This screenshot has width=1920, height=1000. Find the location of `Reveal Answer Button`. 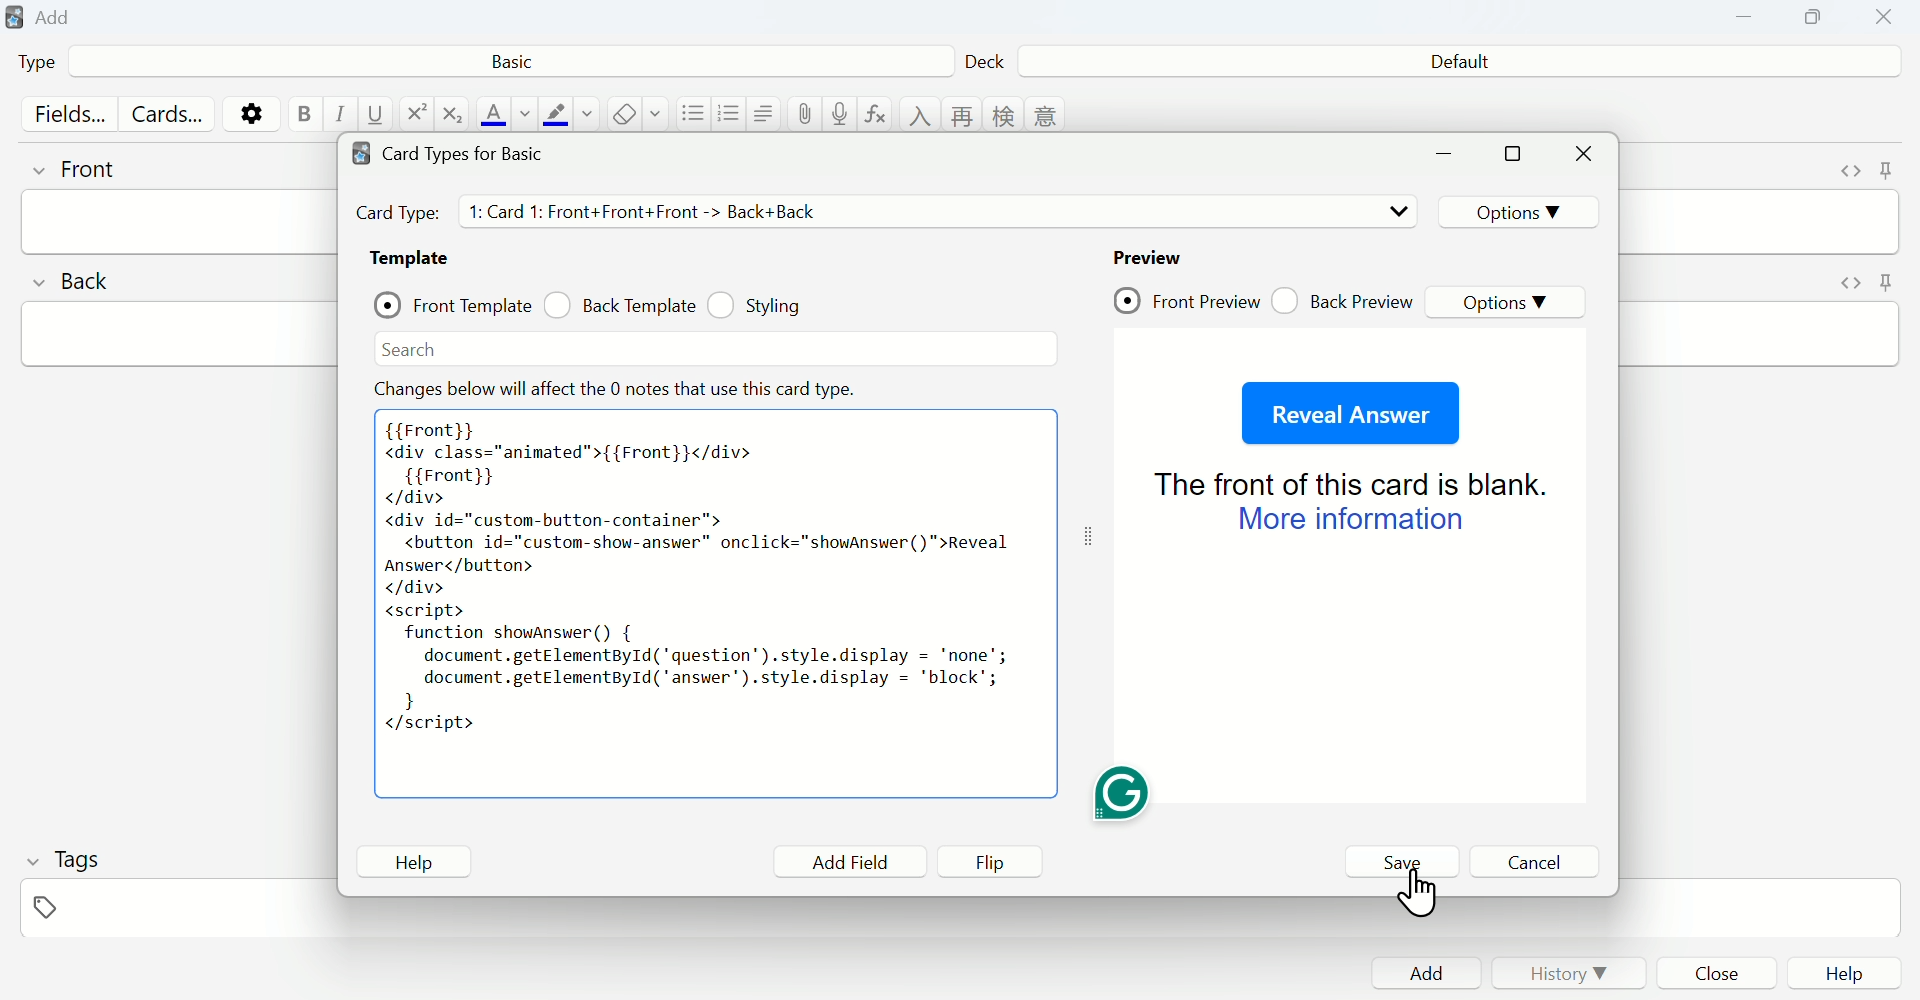

Reveal Answer Button is located at coordinates (1349, 413).